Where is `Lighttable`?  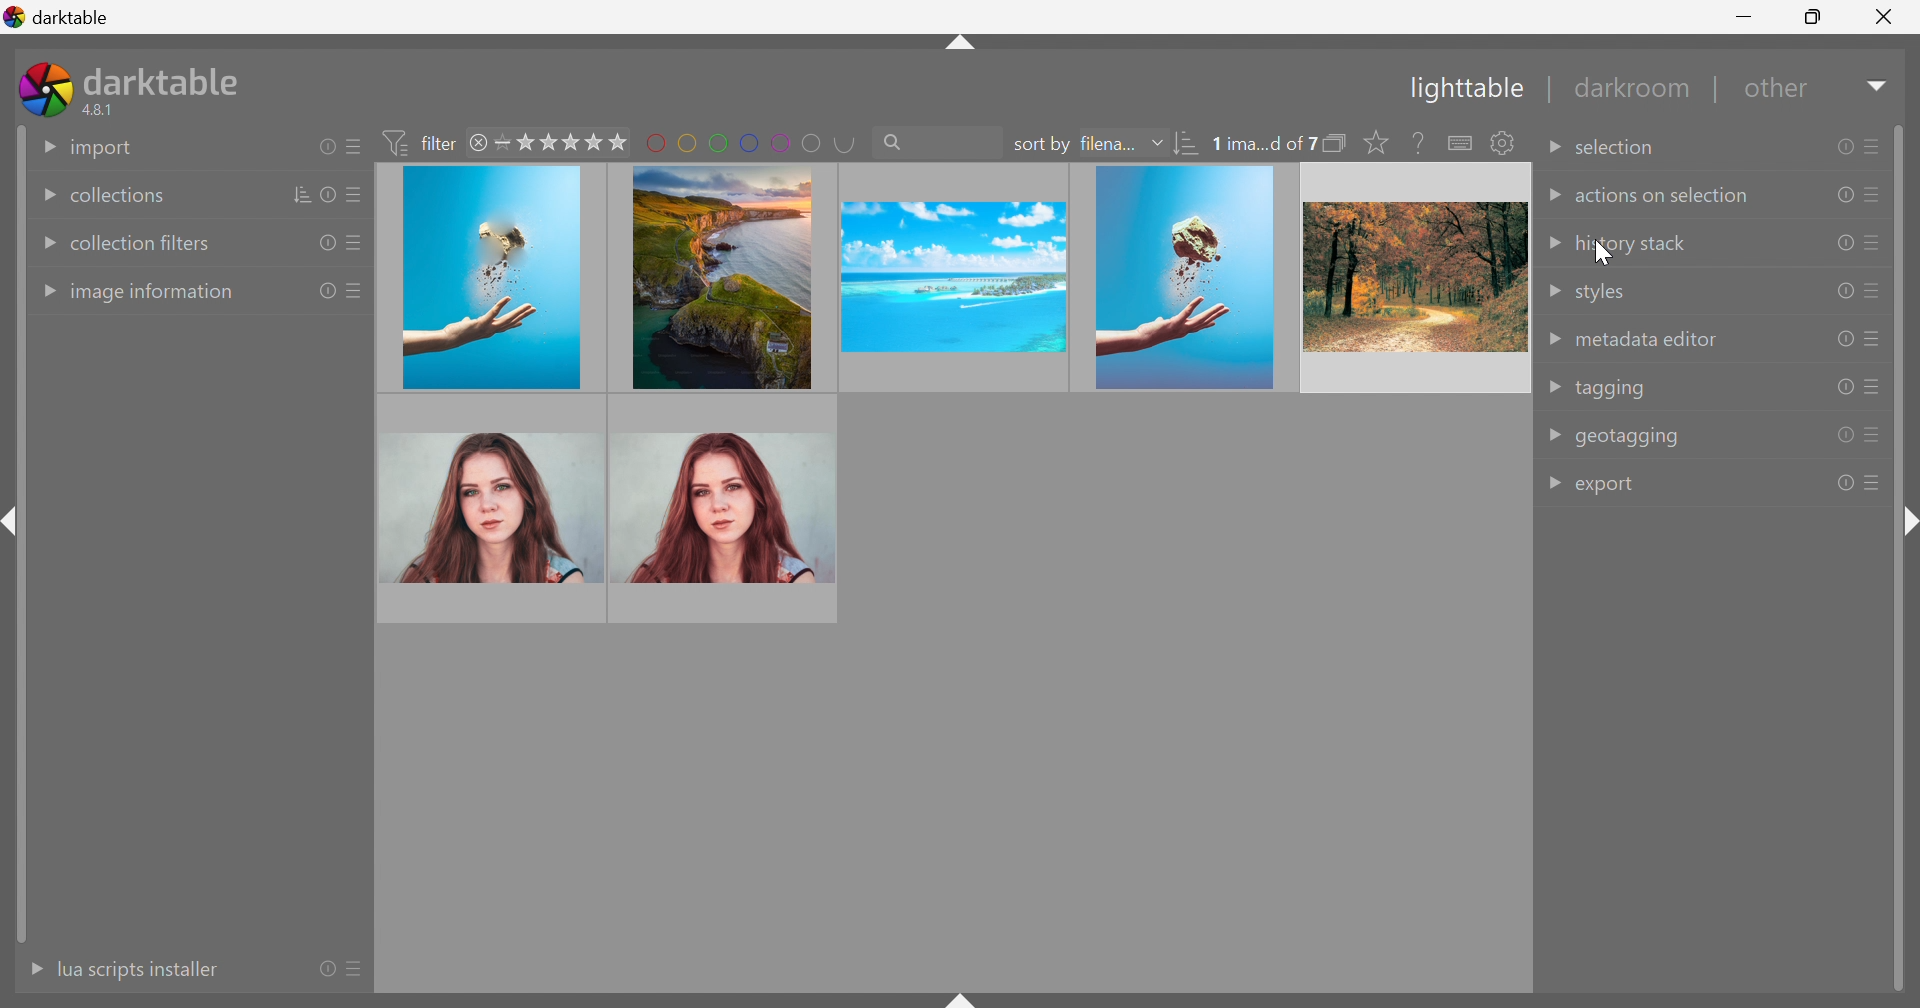 Lighttable is located at coordinates (1461, 91).